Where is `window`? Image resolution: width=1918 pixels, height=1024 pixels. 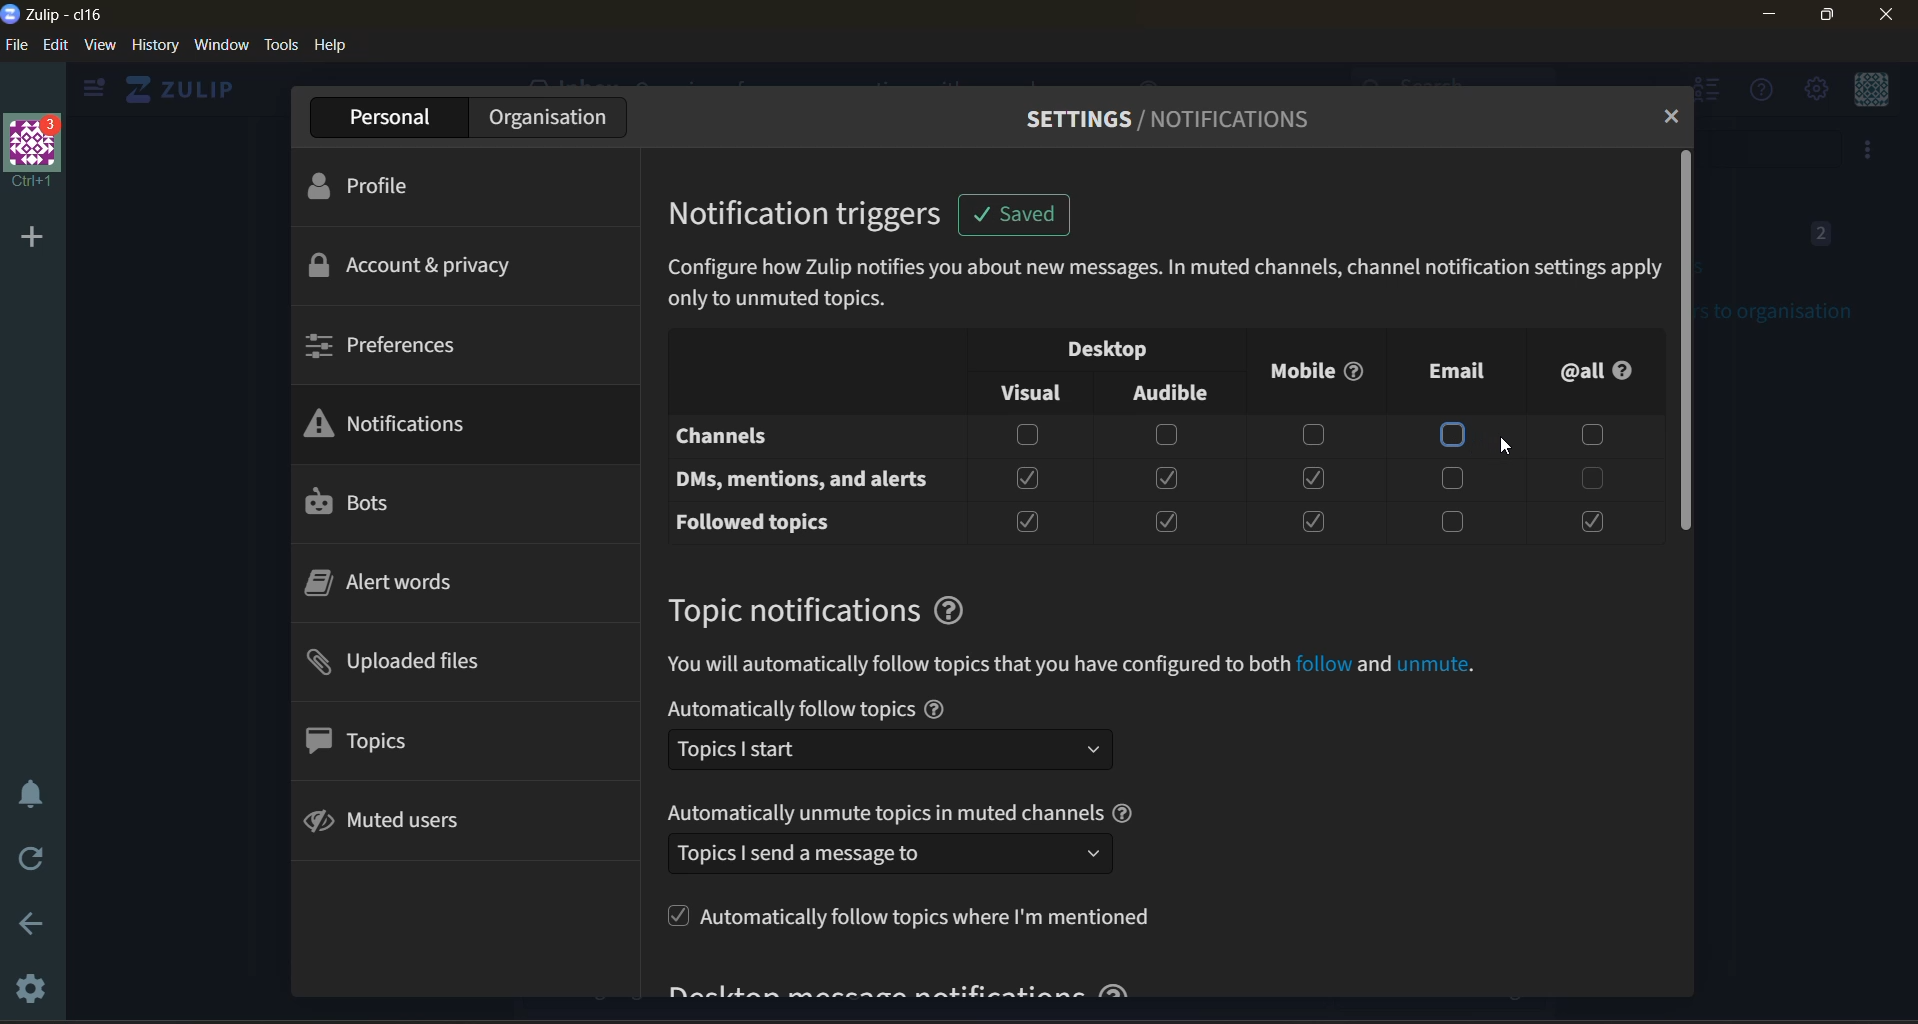 window is located at coordinates (221, 44).